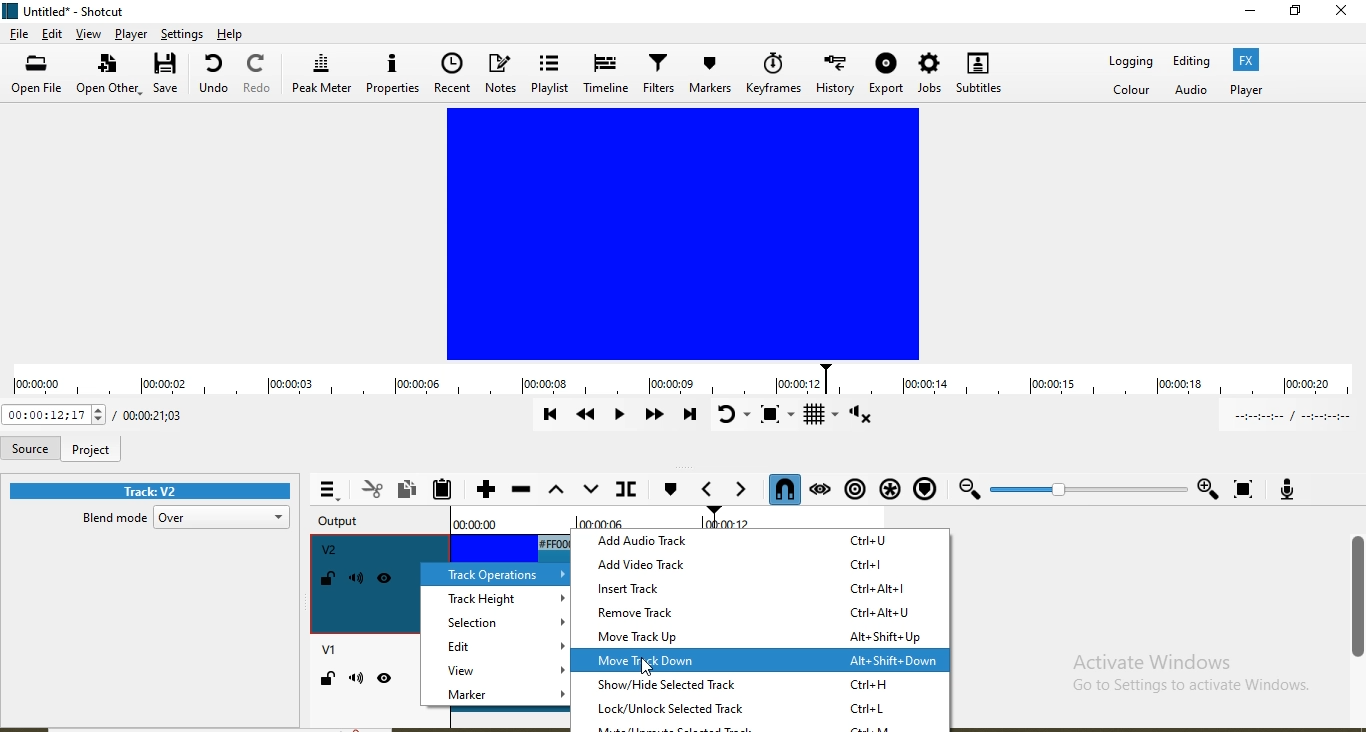 Image resolution: width=1366 pixels, height=732 pixels. What do you see at coordinates (153, 414) in the screenshot?
I see `Total duration` at bounding box center [153, 414].